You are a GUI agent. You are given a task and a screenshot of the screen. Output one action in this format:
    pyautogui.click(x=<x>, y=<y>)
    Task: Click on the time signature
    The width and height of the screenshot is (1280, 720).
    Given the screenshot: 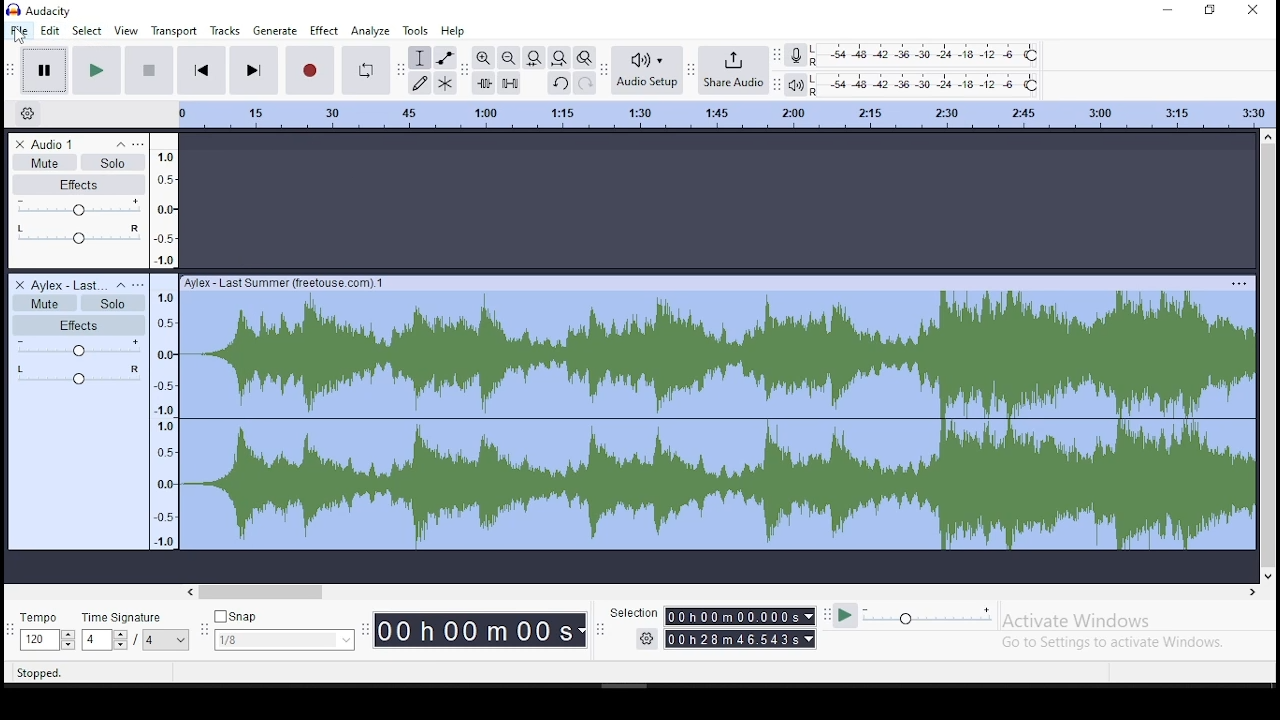 What is the action you would take?
    pyautogui.click(x=137, y=632)
    